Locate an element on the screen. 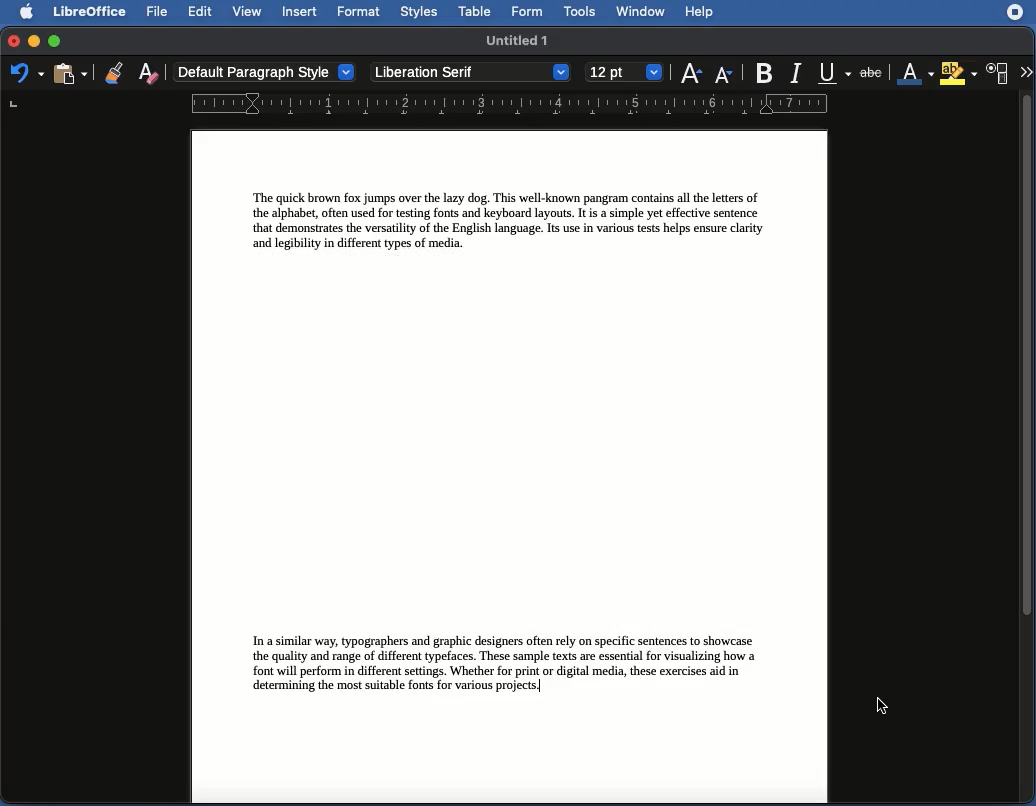 This screenshot has height=806, width=1036. Highlighting is located at coordinates (960, 73).